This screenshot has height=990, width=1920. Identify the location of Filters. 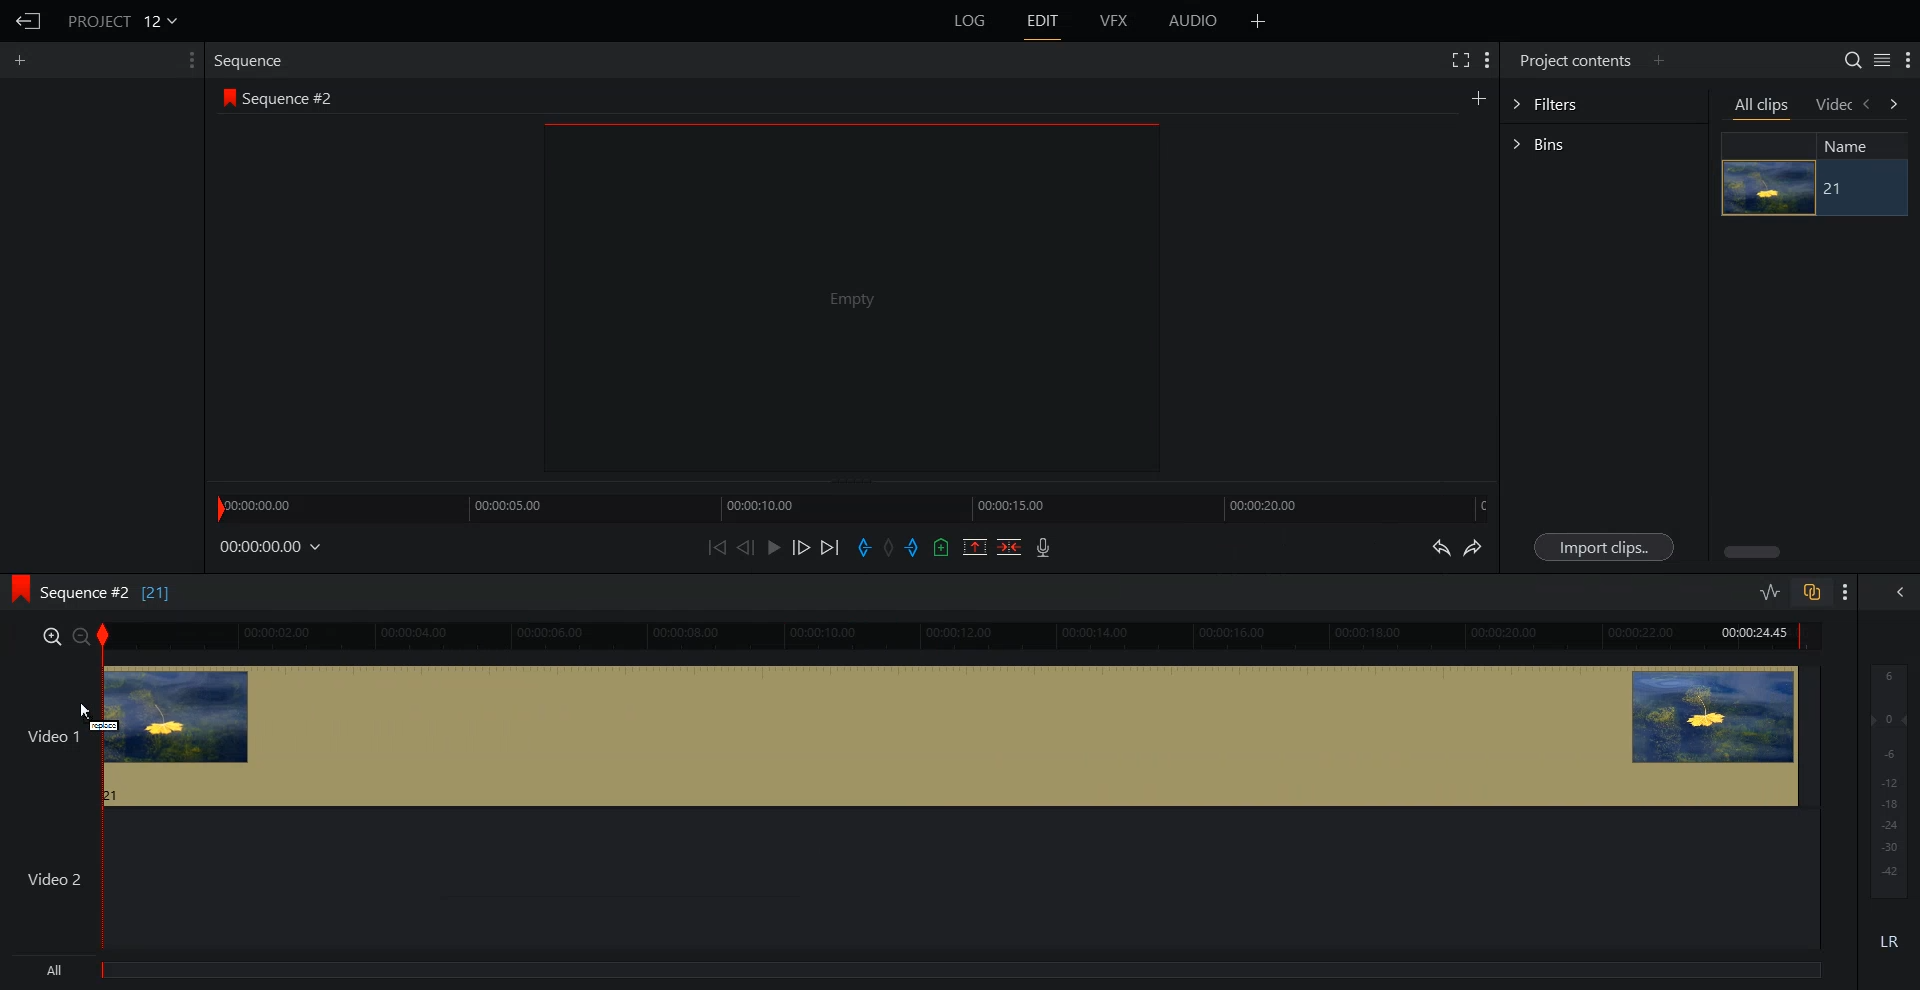
(1604, 105).